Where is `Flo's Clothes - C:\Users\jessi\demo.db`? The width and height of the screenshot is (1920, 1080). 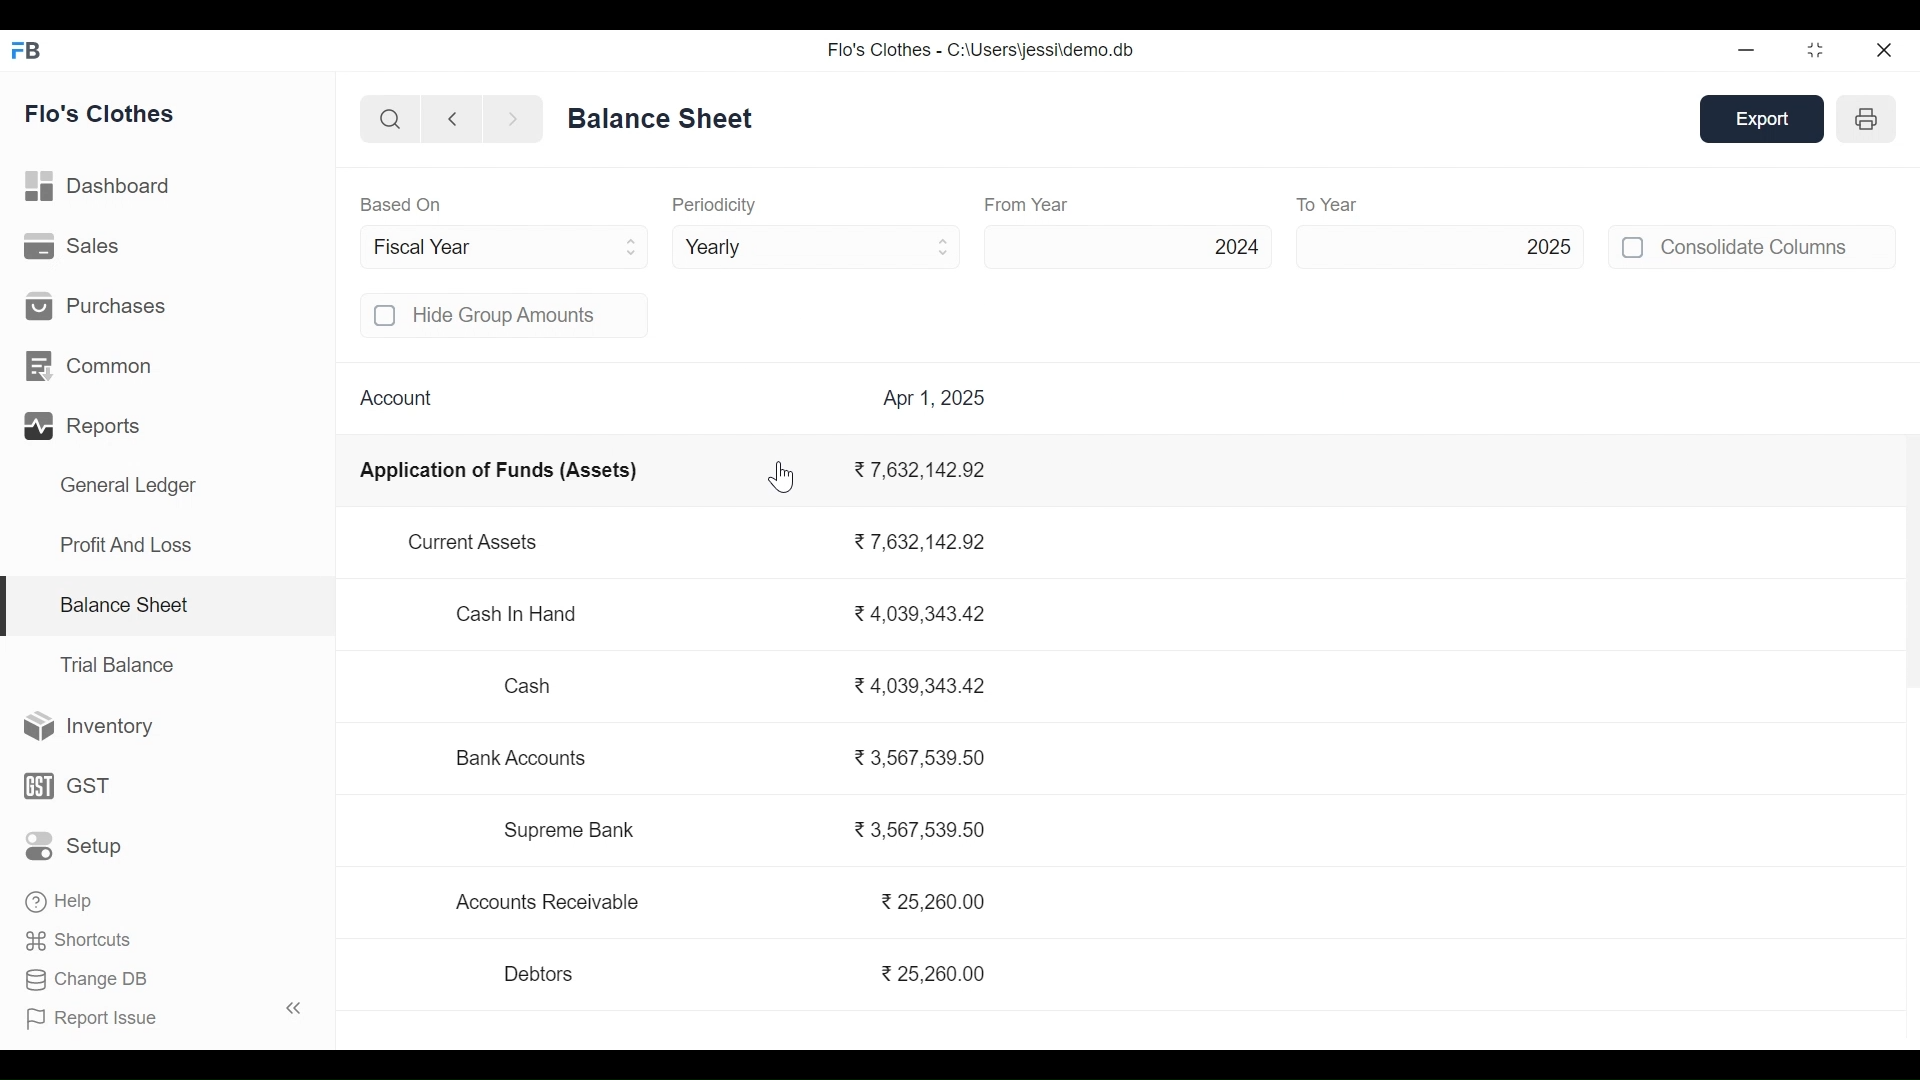 Flo's Clothes - C:\Users\jessi\demo.db is located at coordinates (980, 50).